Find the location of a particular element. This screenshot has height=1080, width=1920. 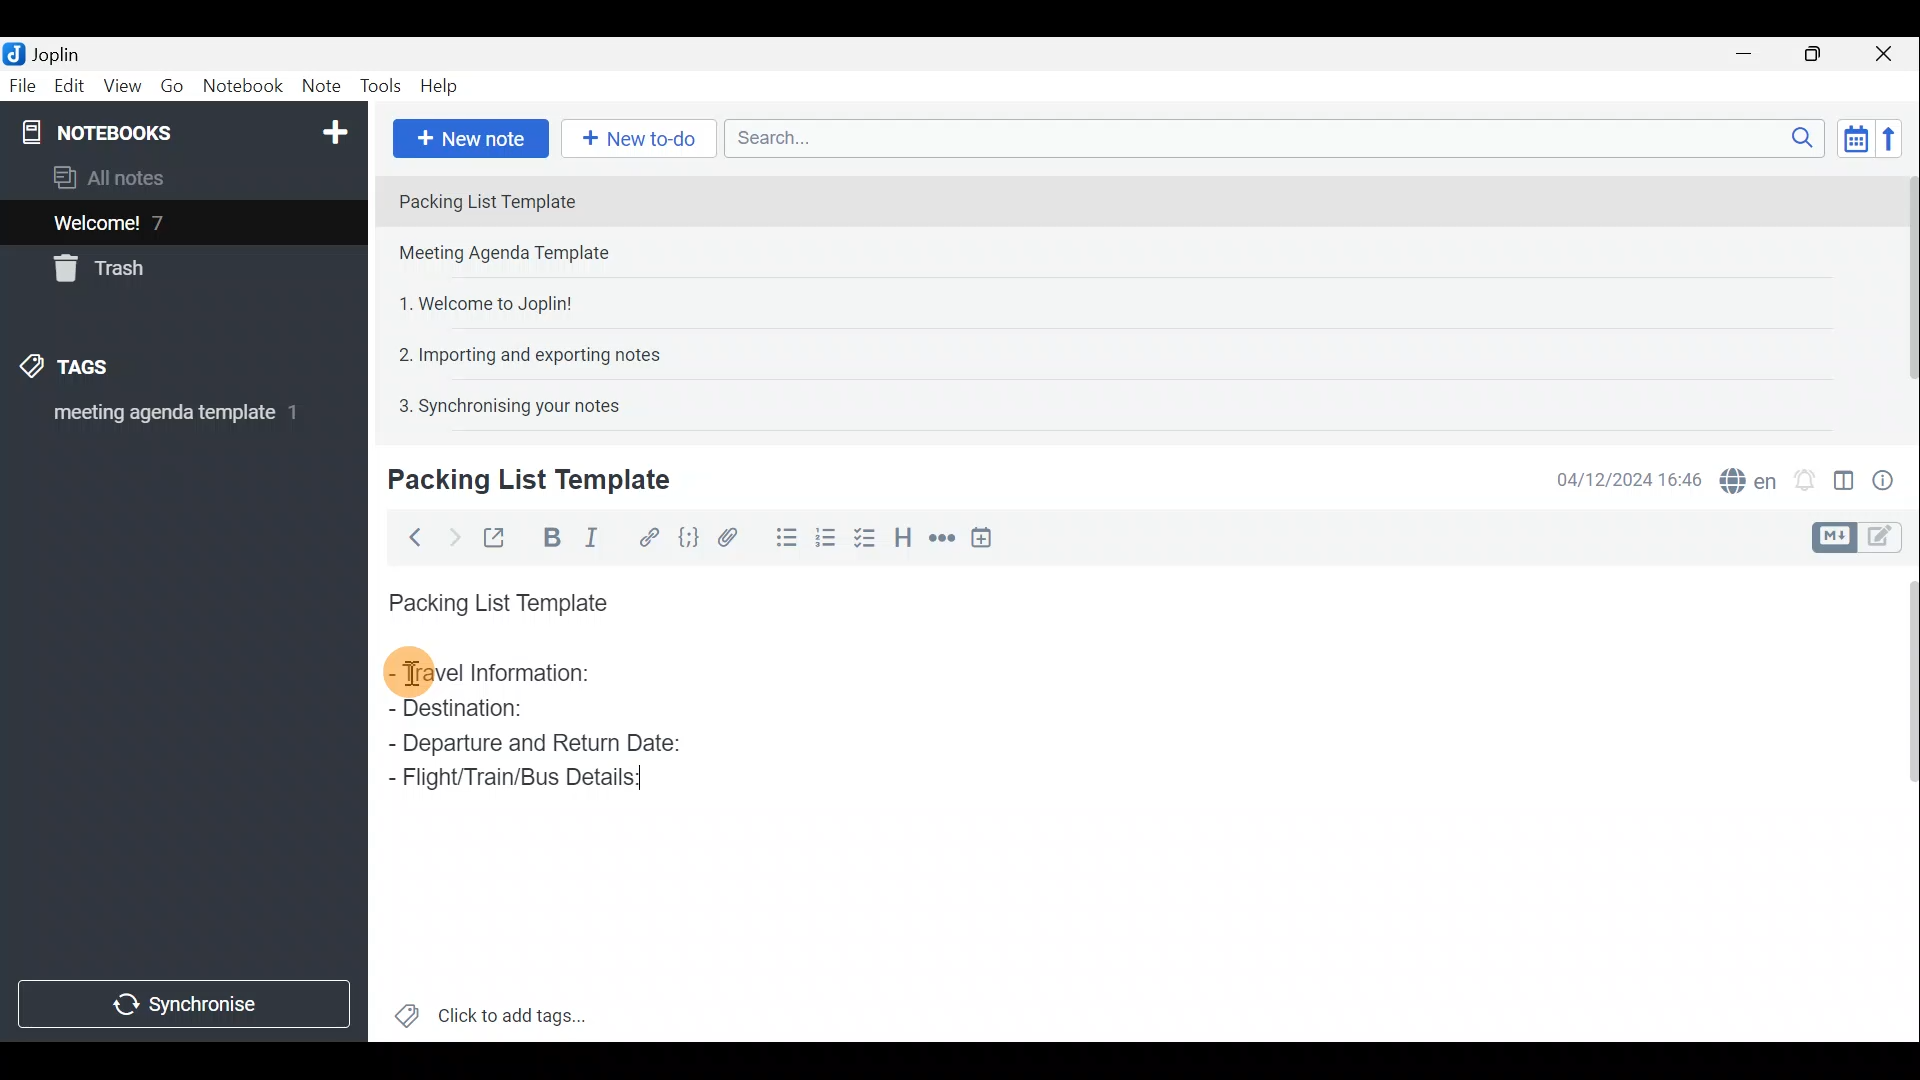

Notebook is located at coordinates (242, 89).